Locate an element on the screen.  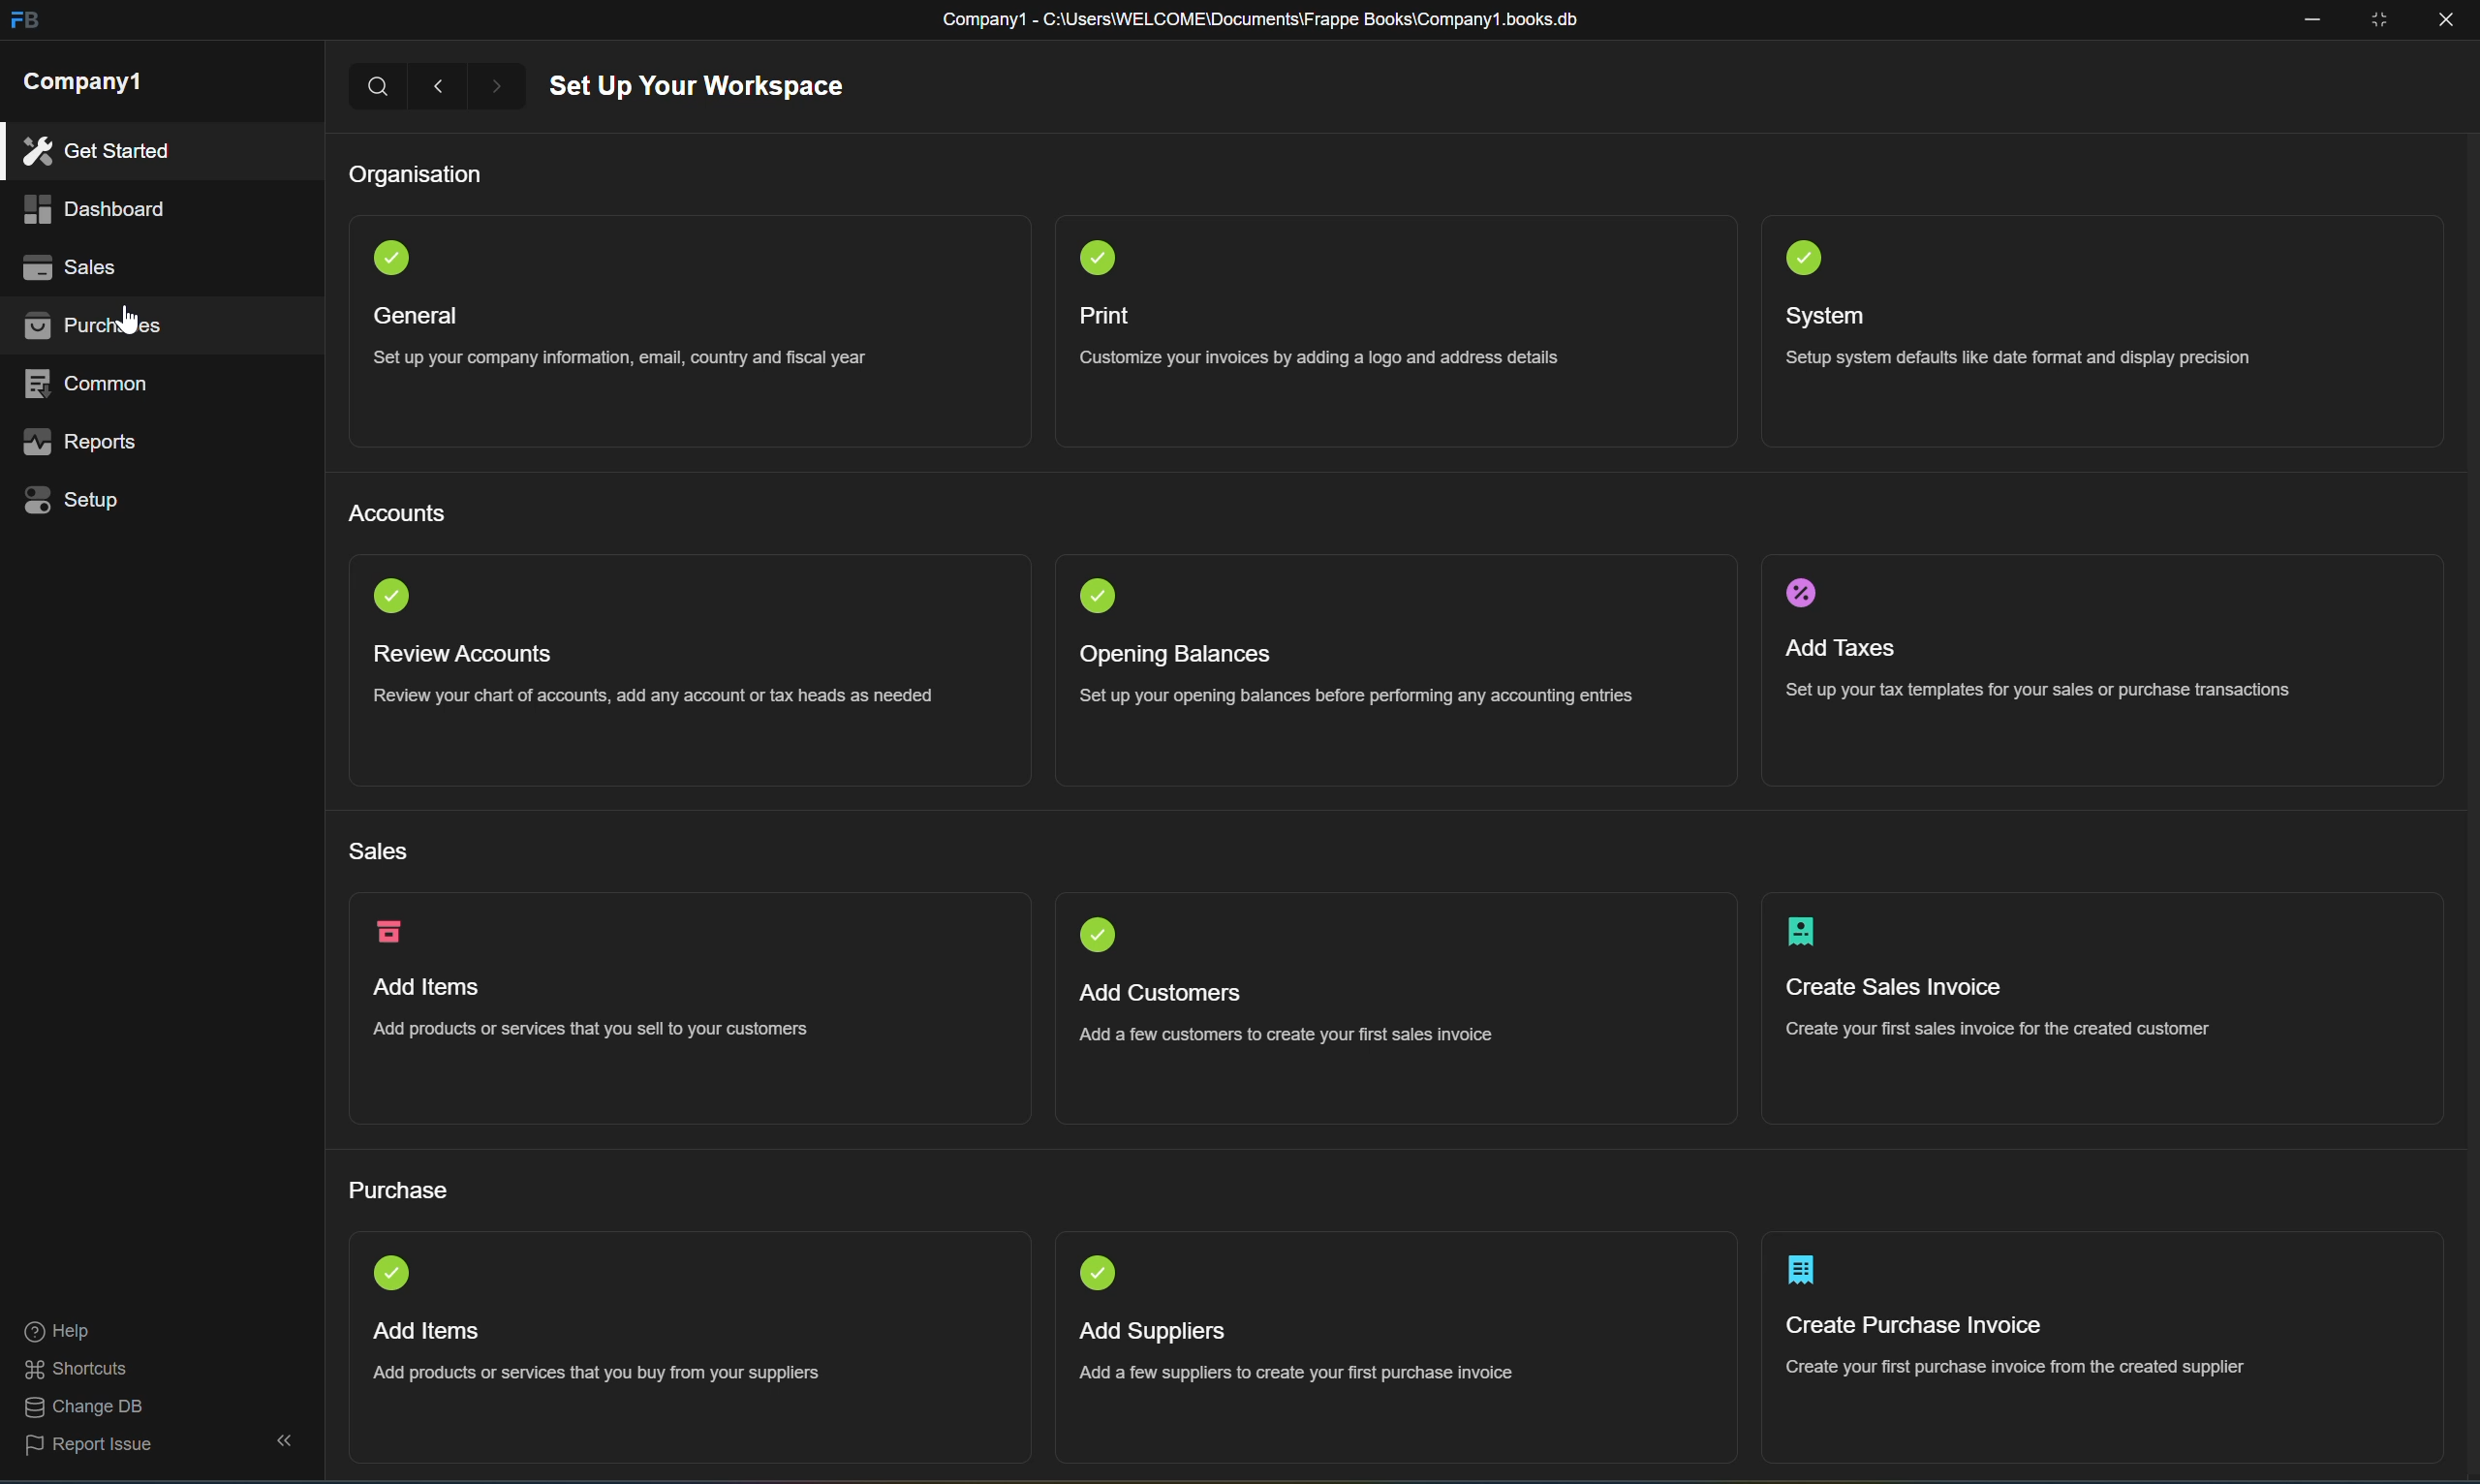
add customers is located at coordinates (1163, 991).